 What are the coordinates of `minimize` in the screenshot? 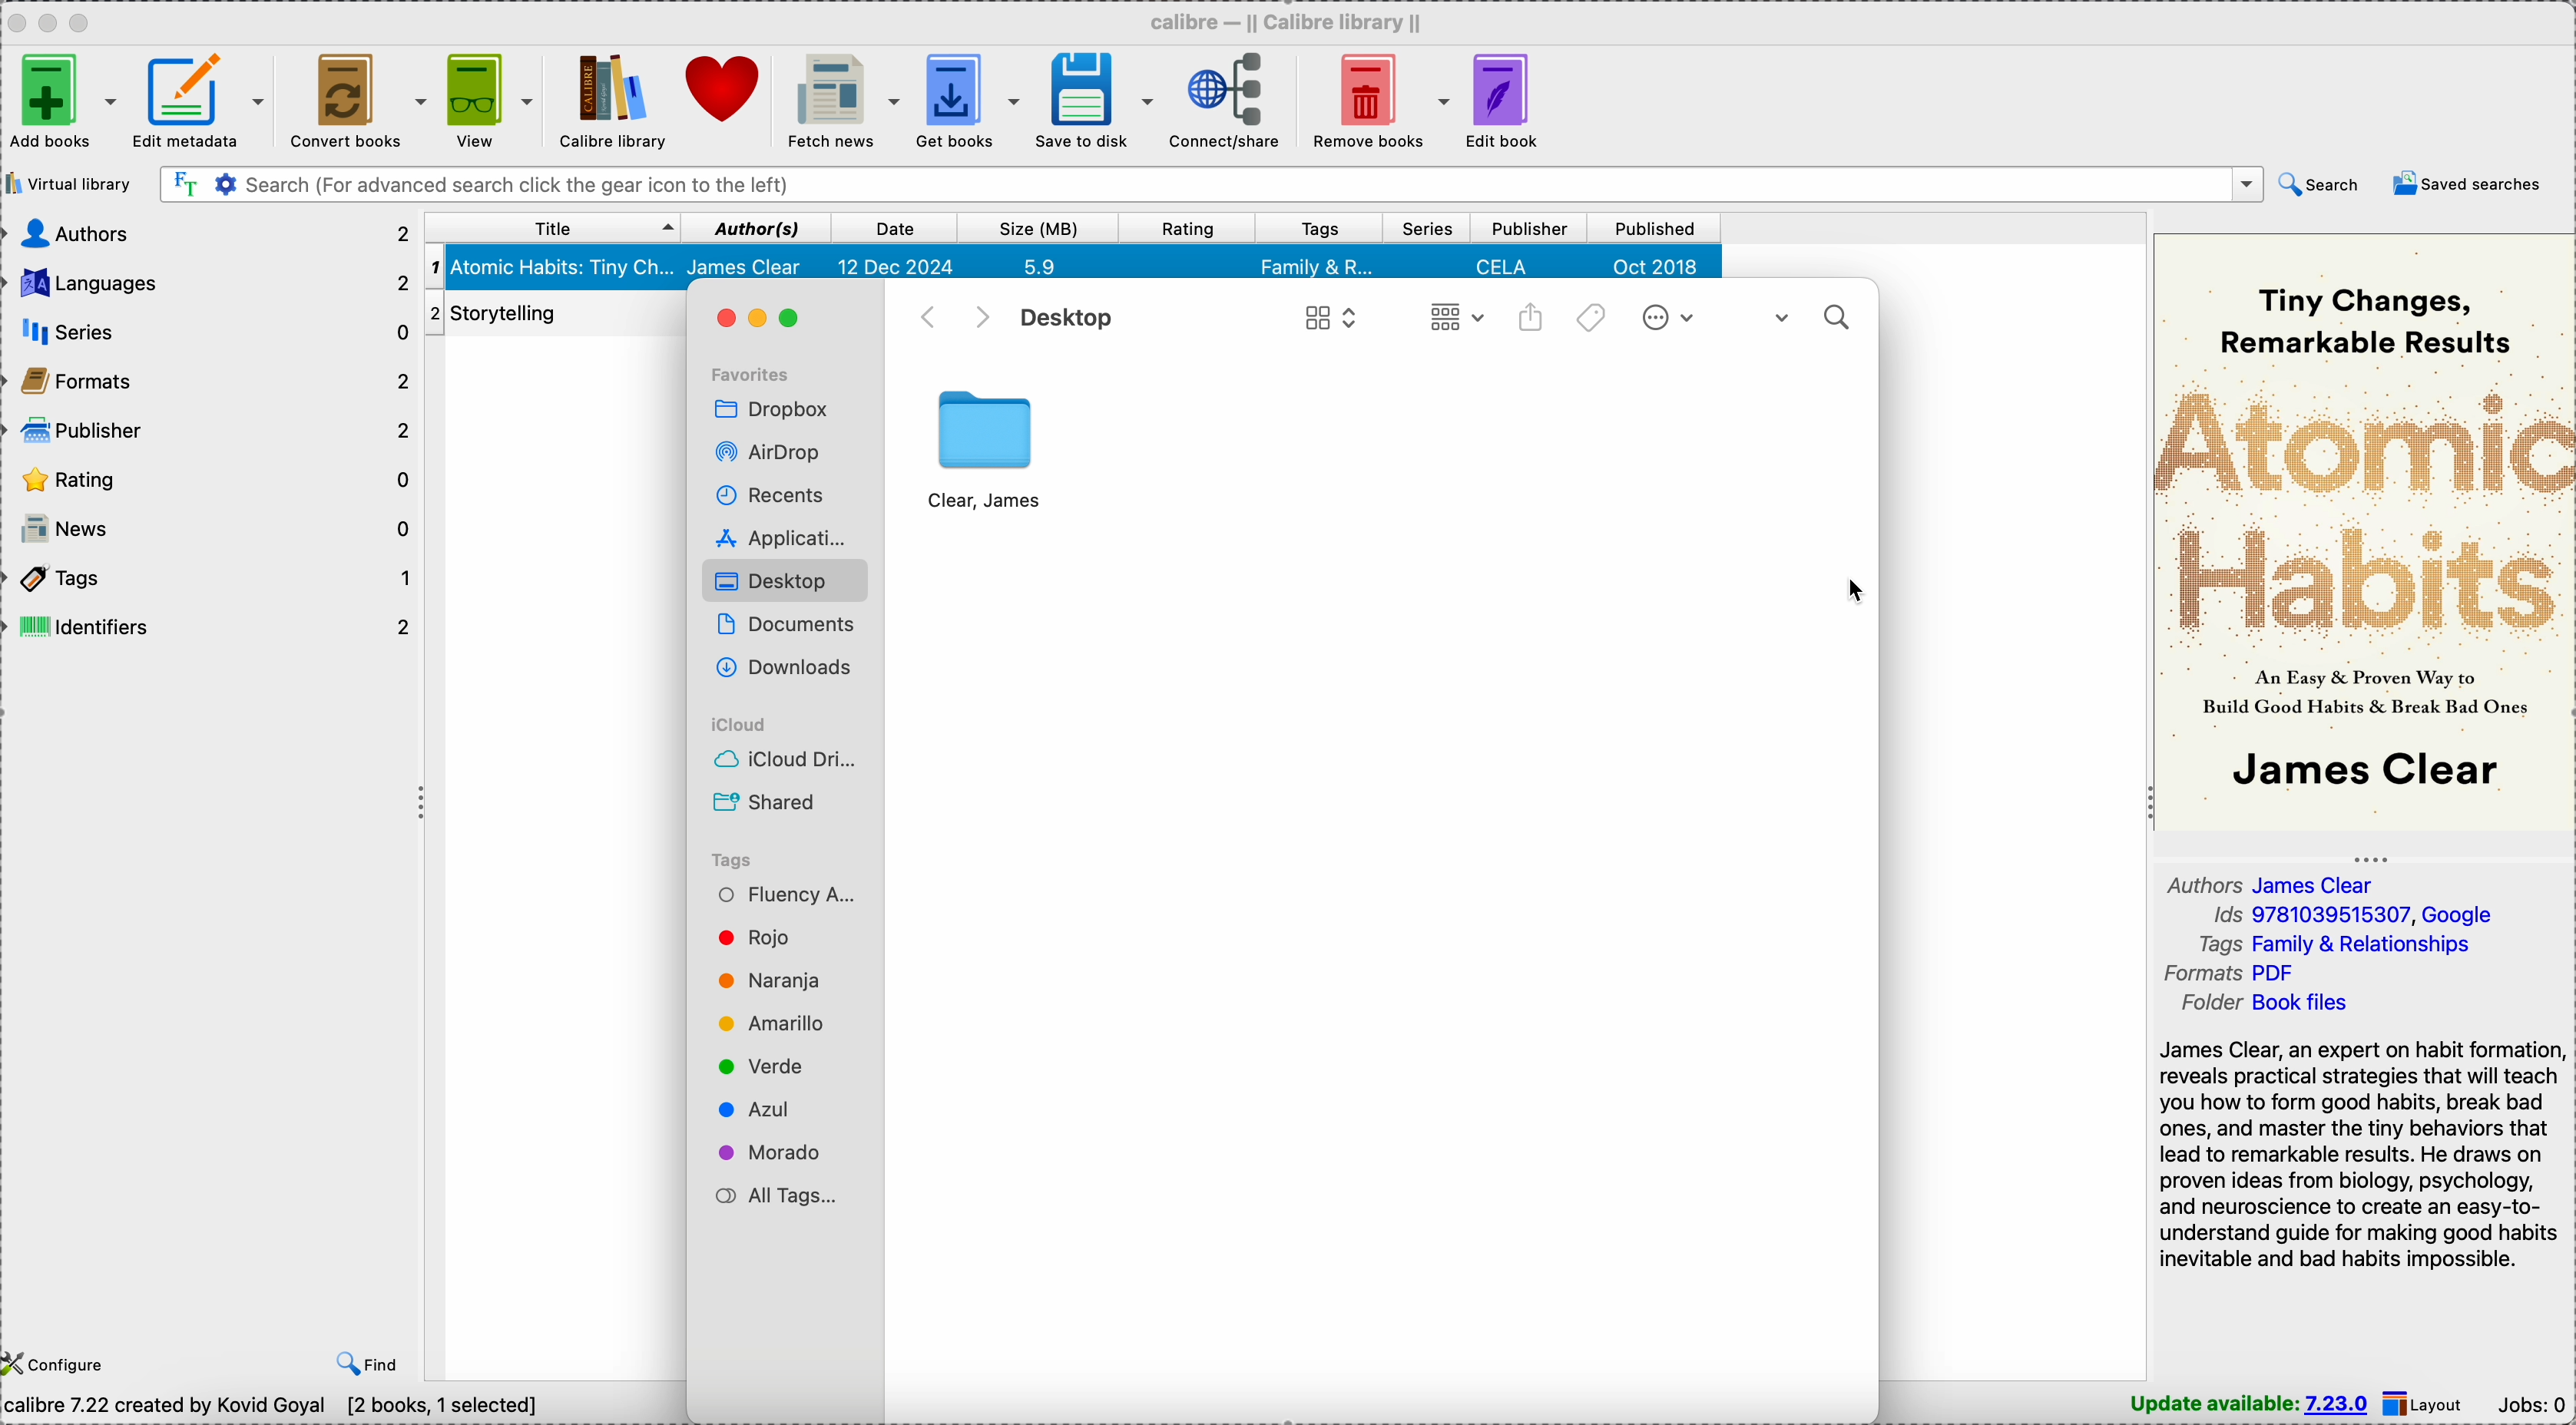 It's located at (766, 322).